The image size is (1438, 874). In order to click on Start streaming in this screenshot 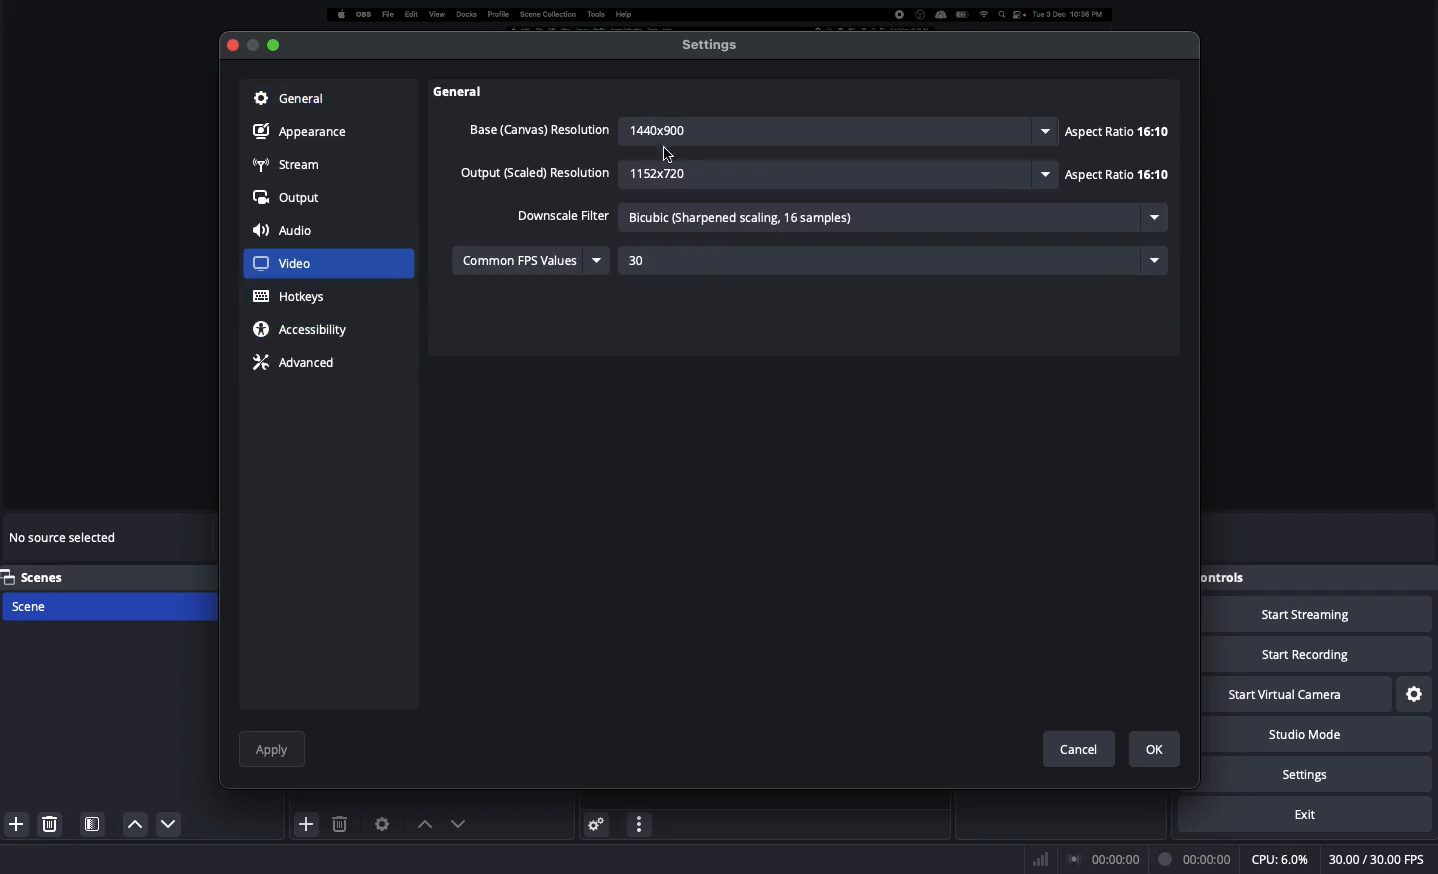, I will do `click(1318, 616)`.